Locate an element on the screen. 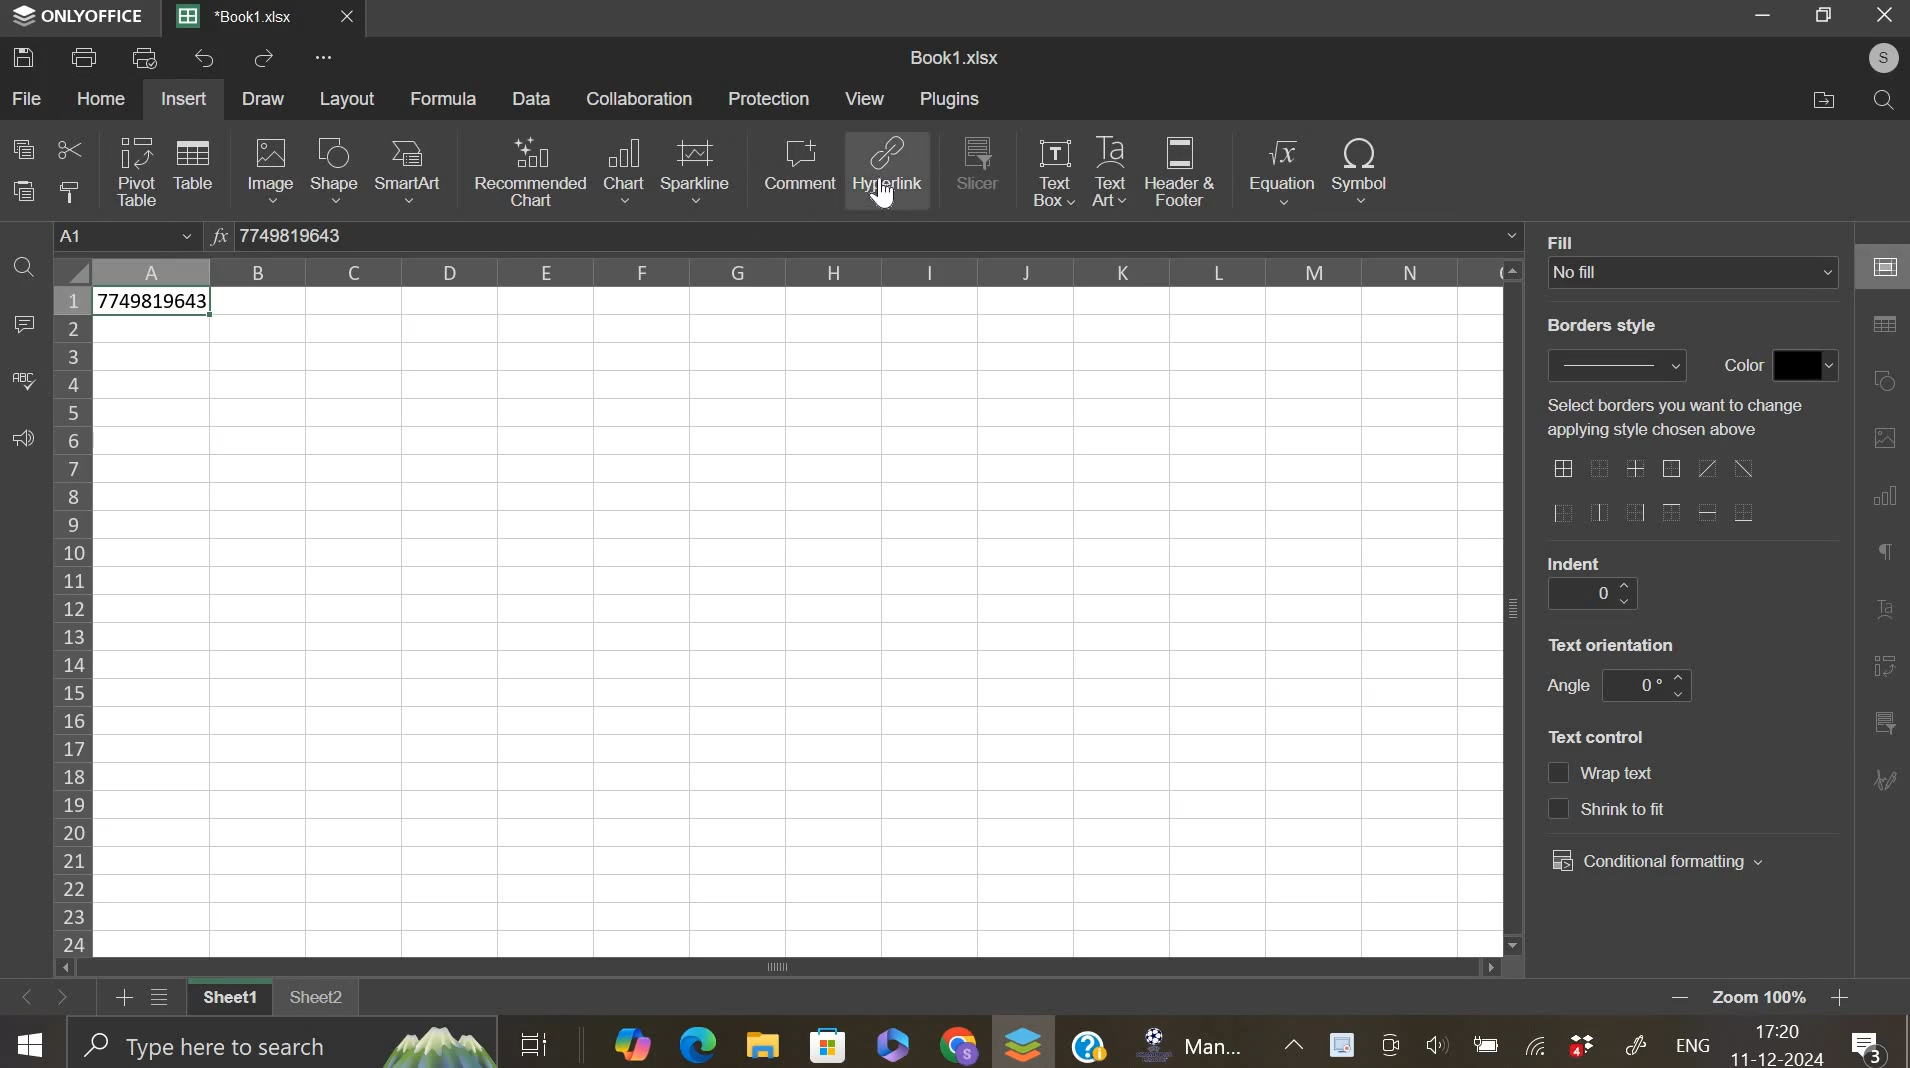 This screenshot has width=1910, height=1068. sheet 2 is located at coordinates (318, 1004).